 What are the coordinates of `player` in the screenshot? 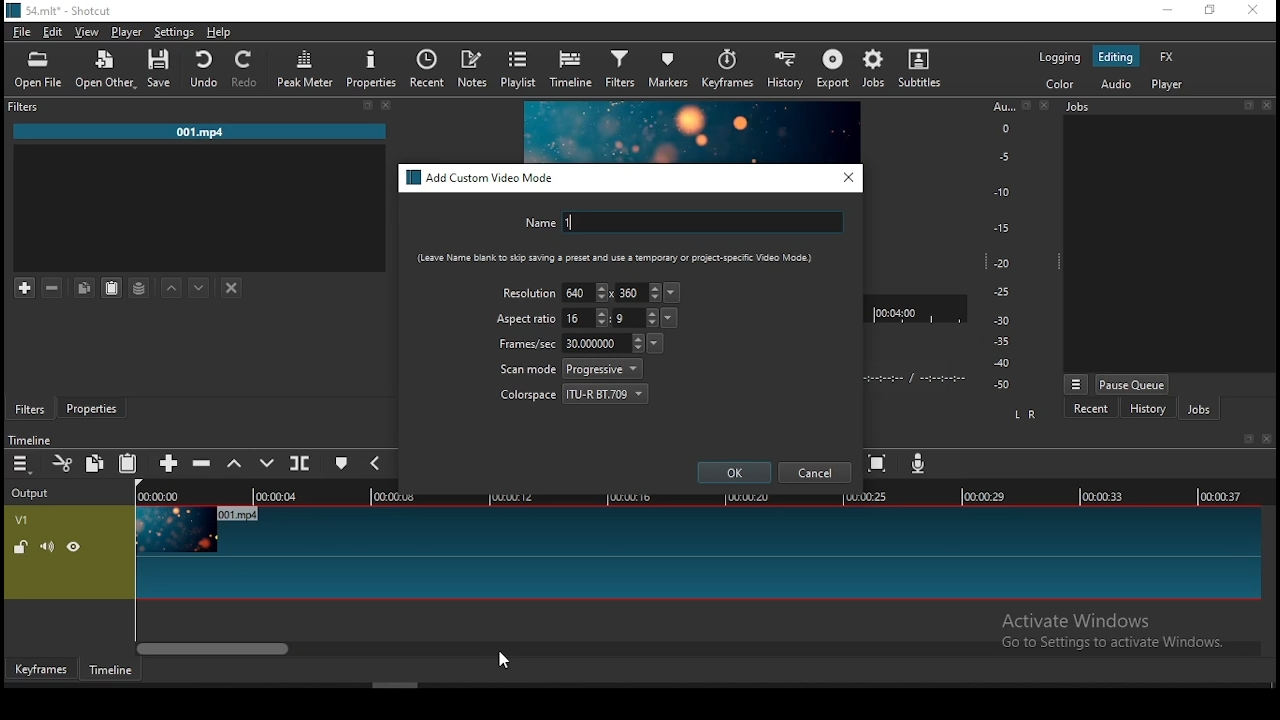 It's located at (128, 33).